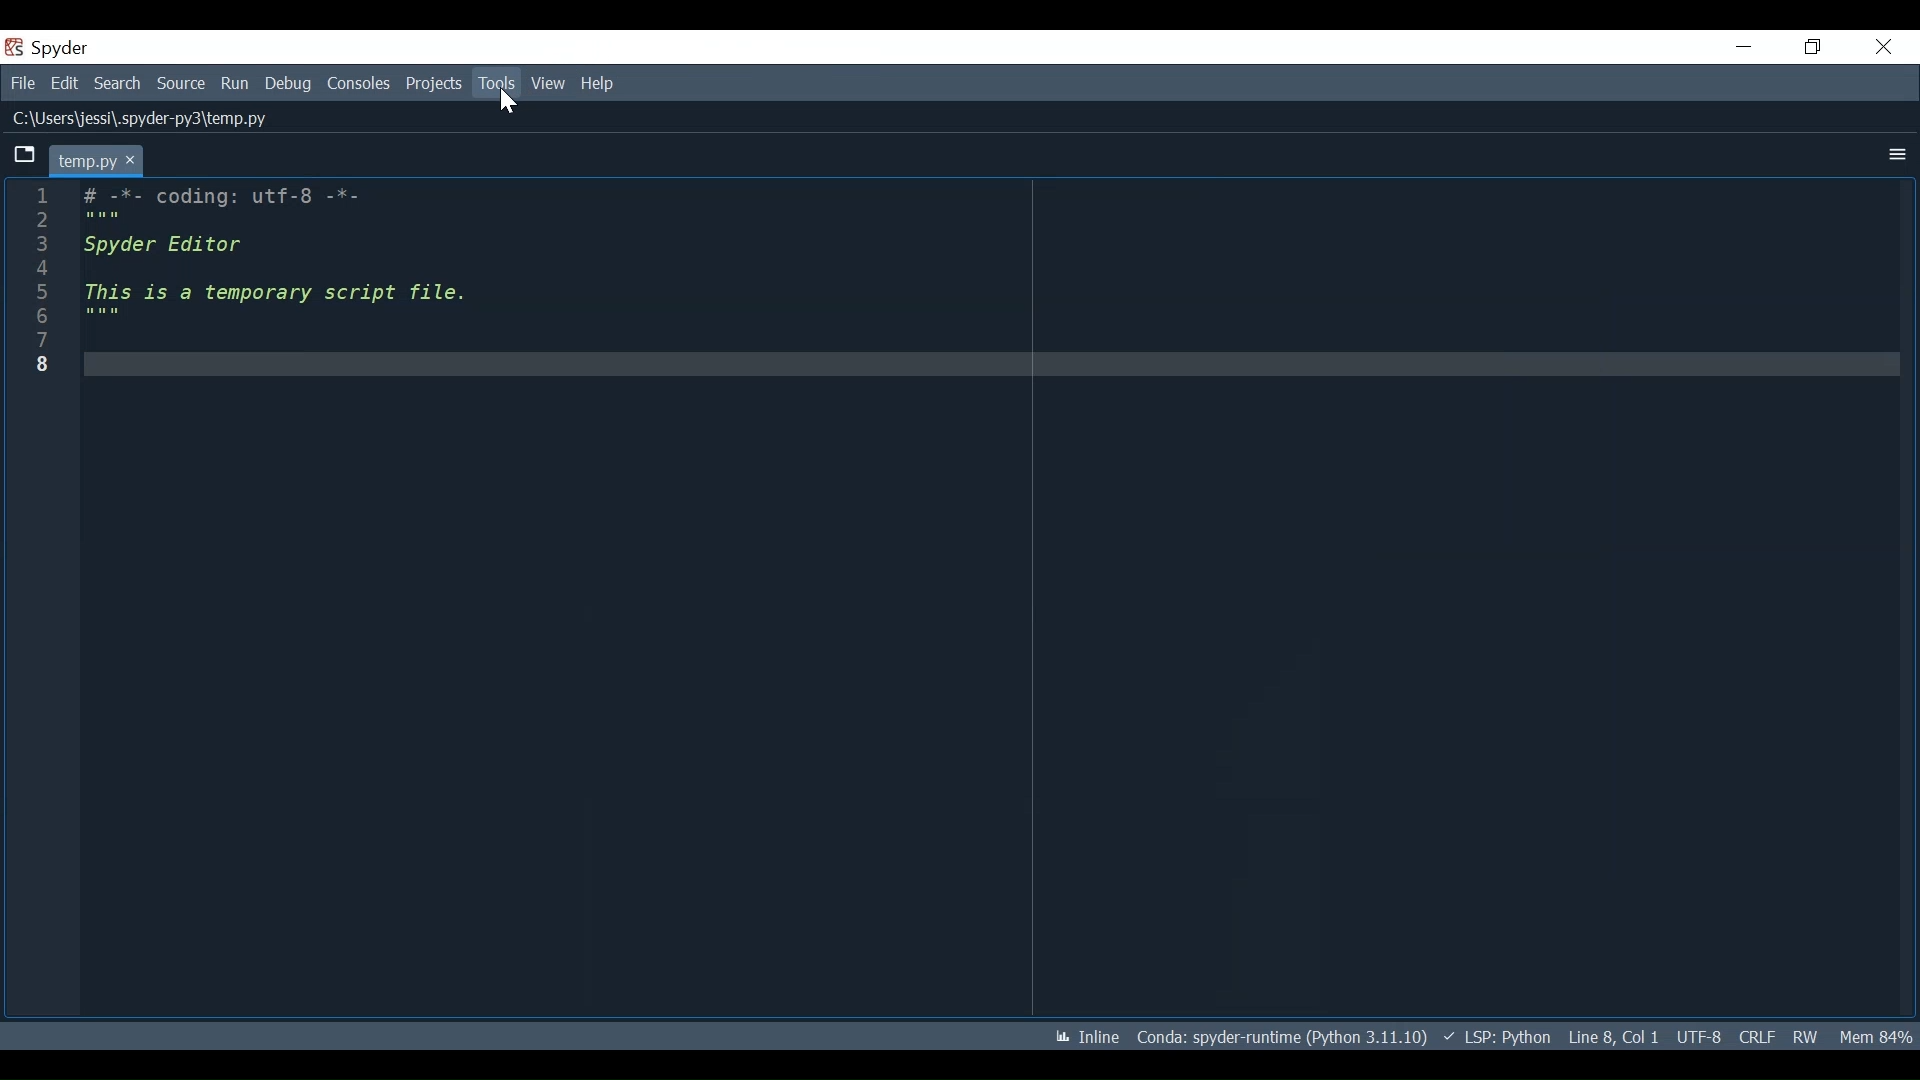  What do you see at coordinates (290, 86) in the screenshot?
I see `Debug` at bounding box center [290, 86].